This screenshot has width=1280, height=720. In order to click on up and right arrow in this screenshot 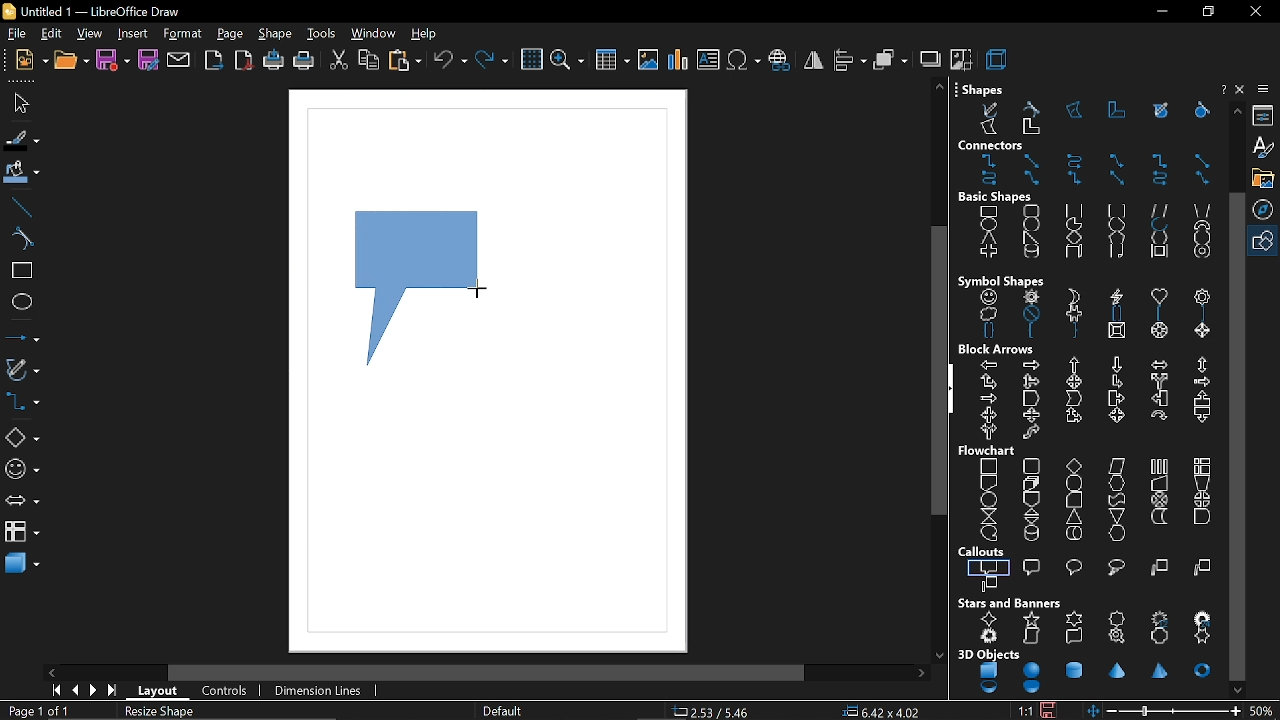, I will do `click(989, 381)`.